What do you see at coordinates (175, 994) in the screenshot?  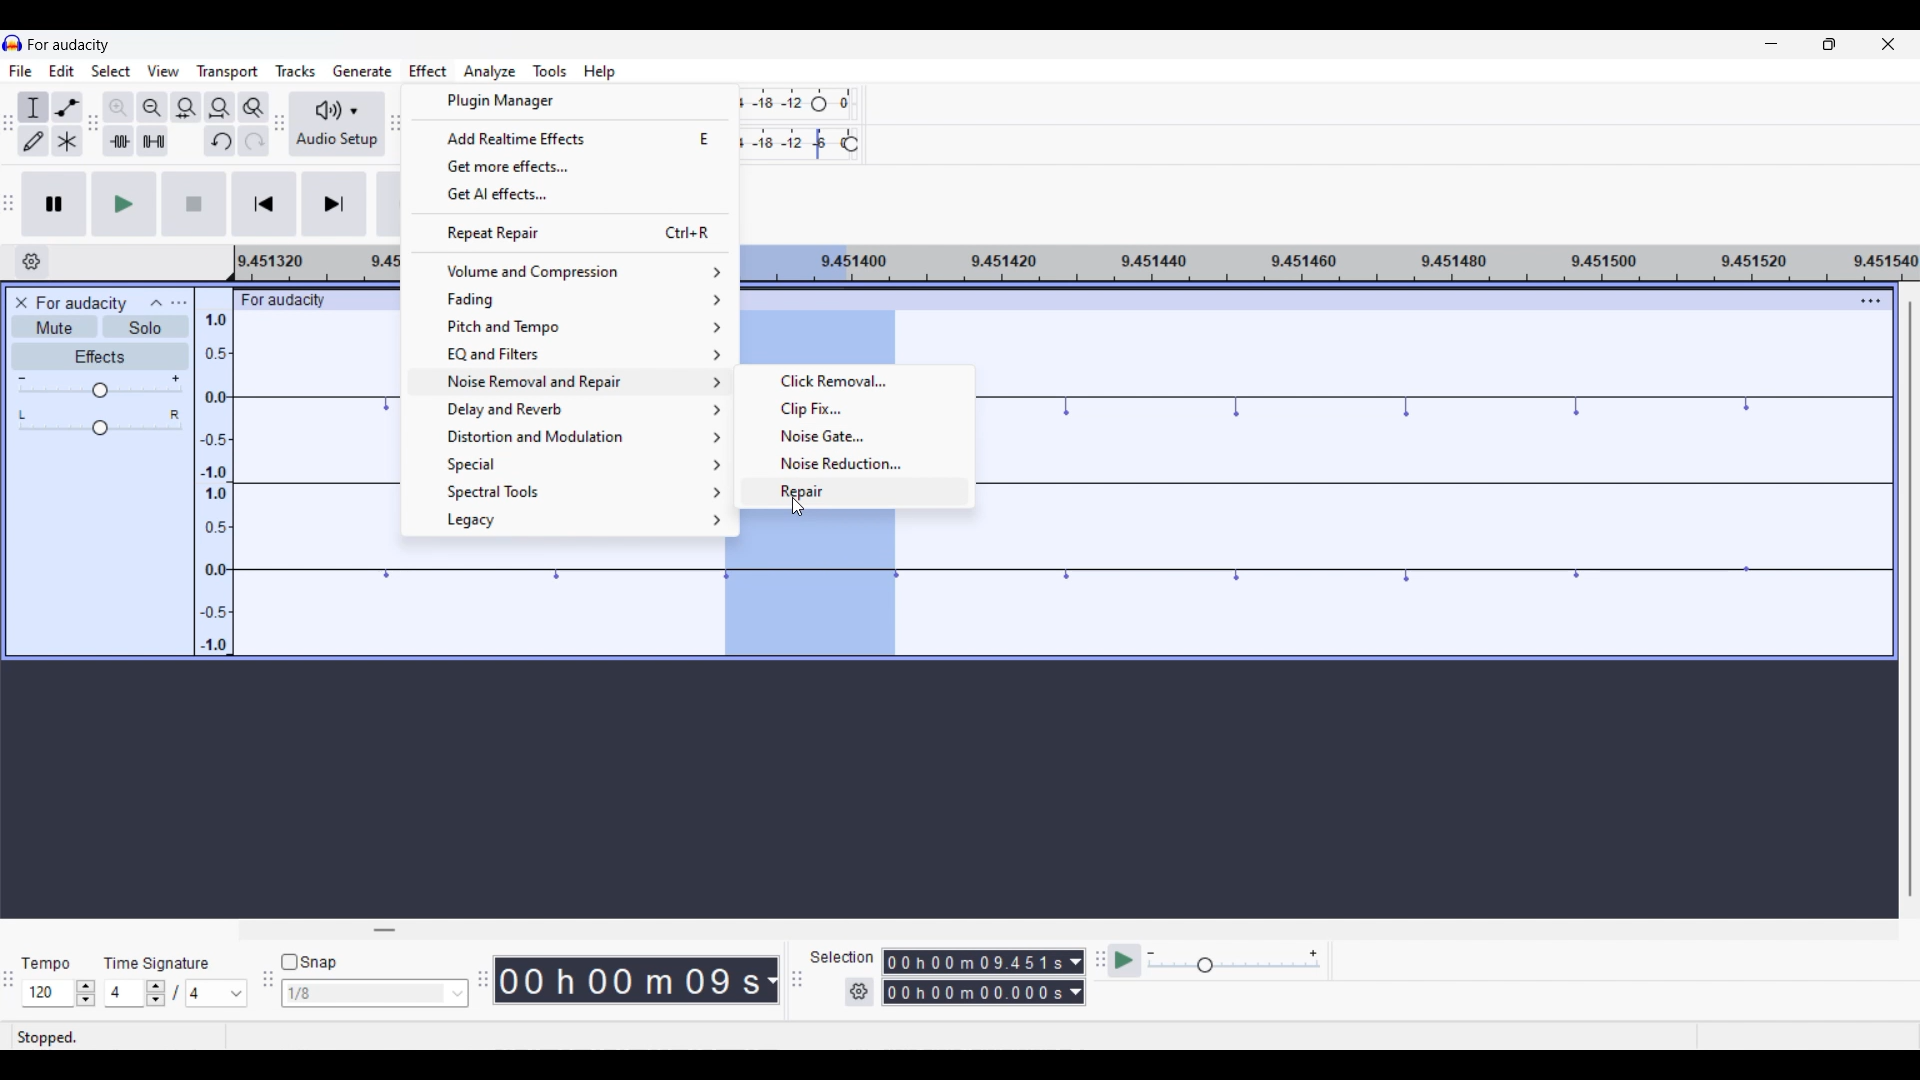 I see `Time signature settings` at bounding box center [175, 994].